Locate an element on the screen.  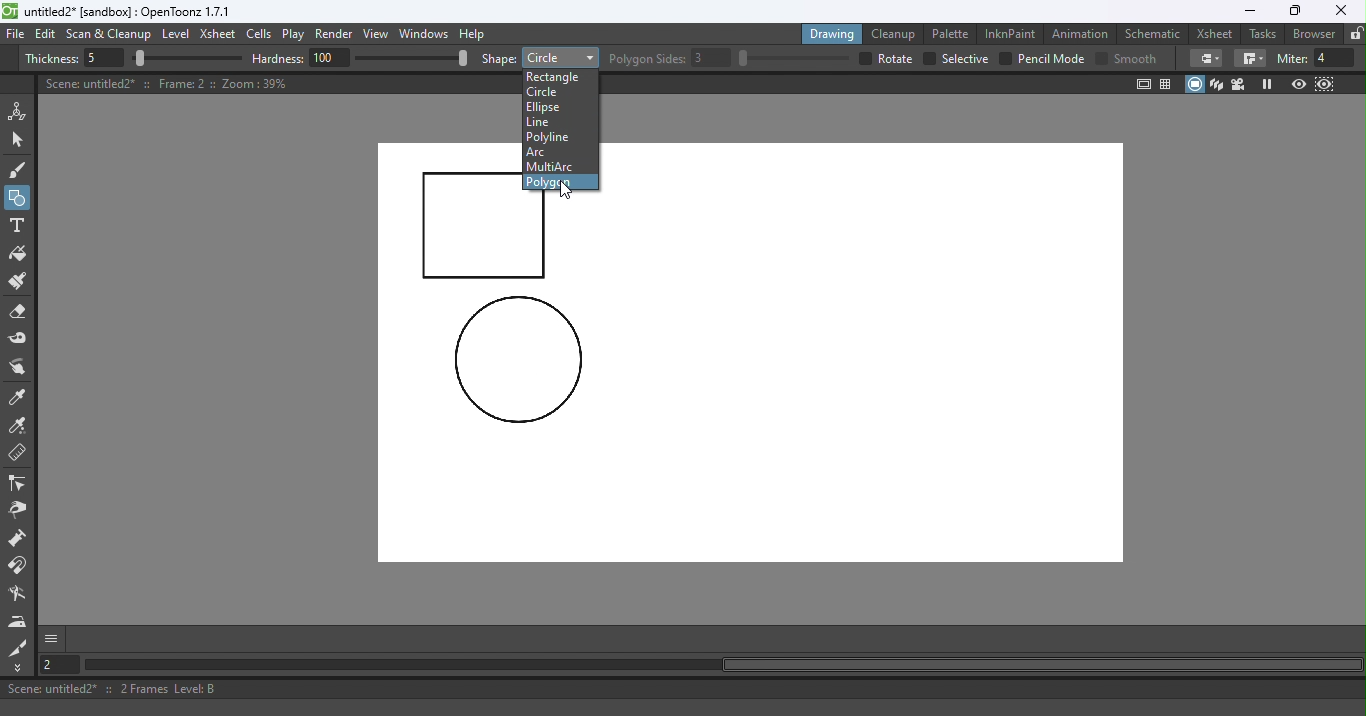
Thickness is located at coordinates (51, 59).